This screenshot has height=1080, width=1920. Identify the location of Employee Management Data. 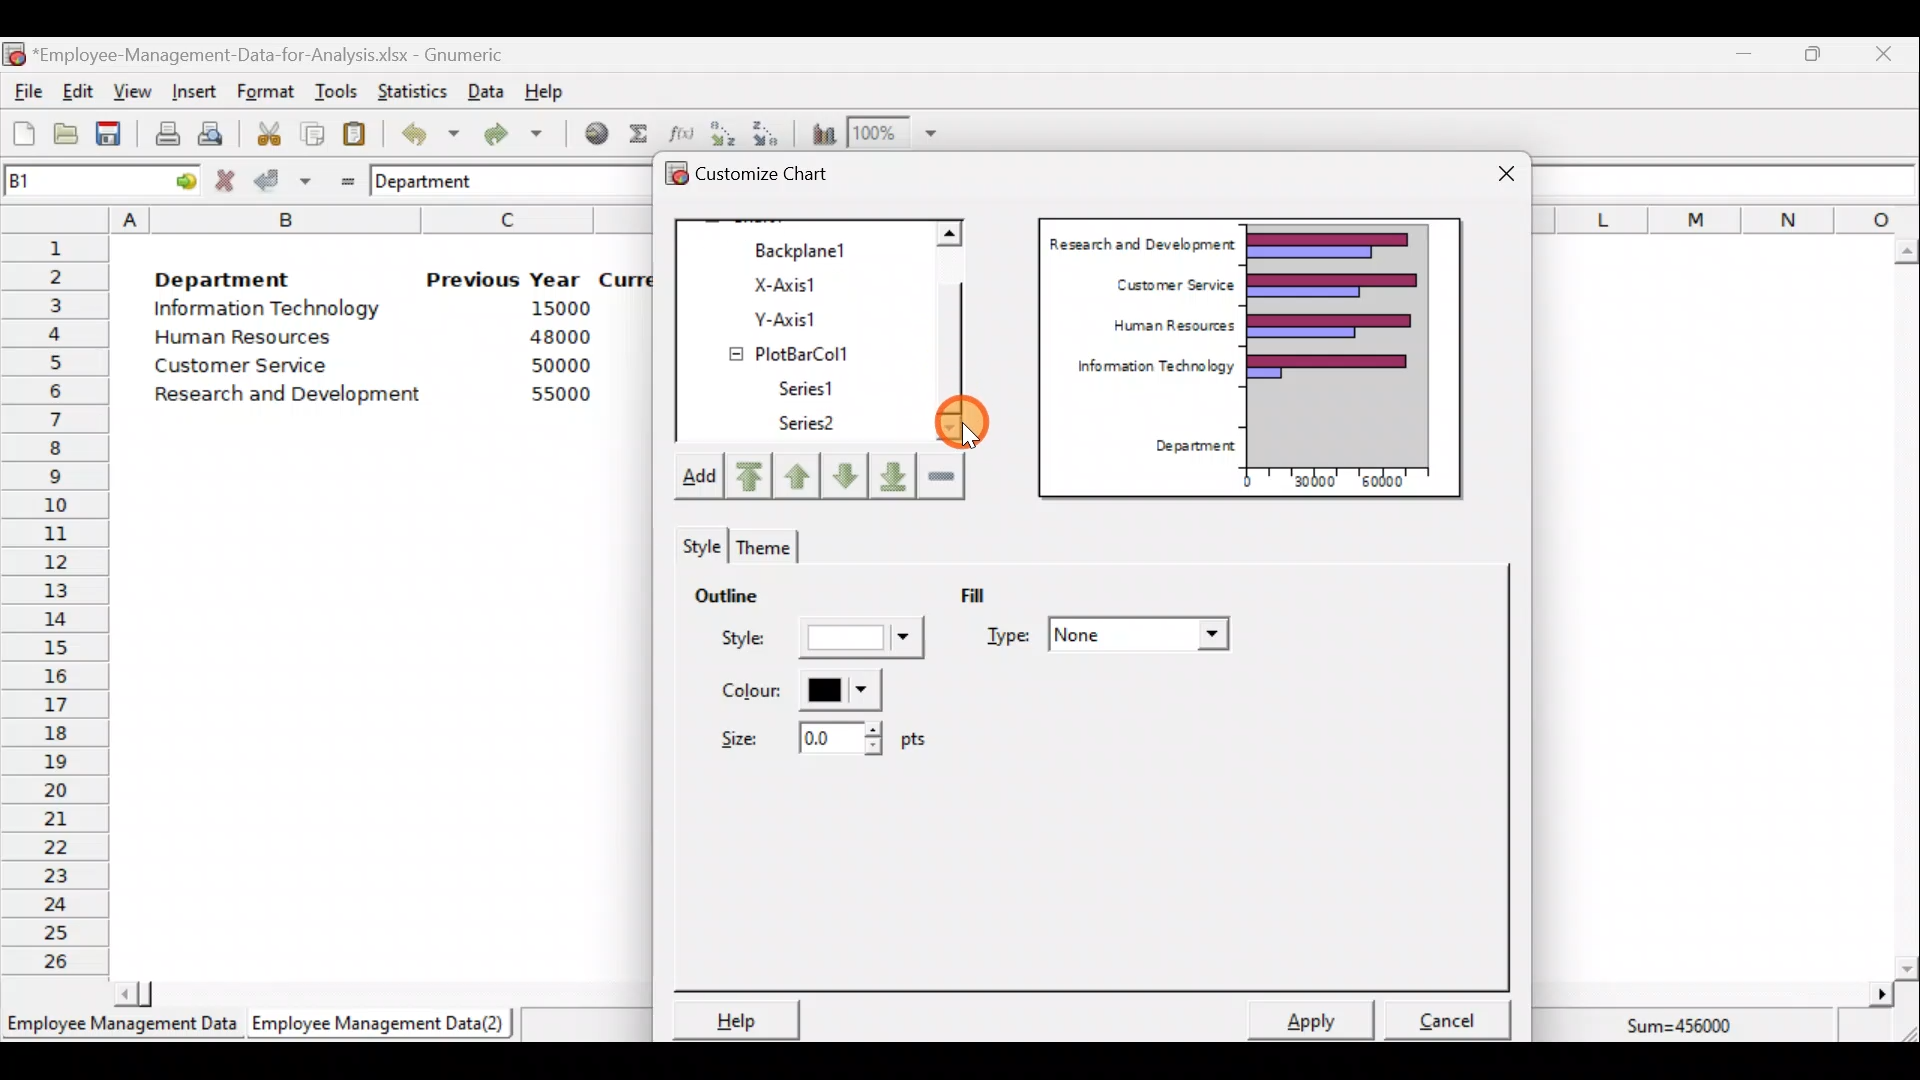
(120, 1030).